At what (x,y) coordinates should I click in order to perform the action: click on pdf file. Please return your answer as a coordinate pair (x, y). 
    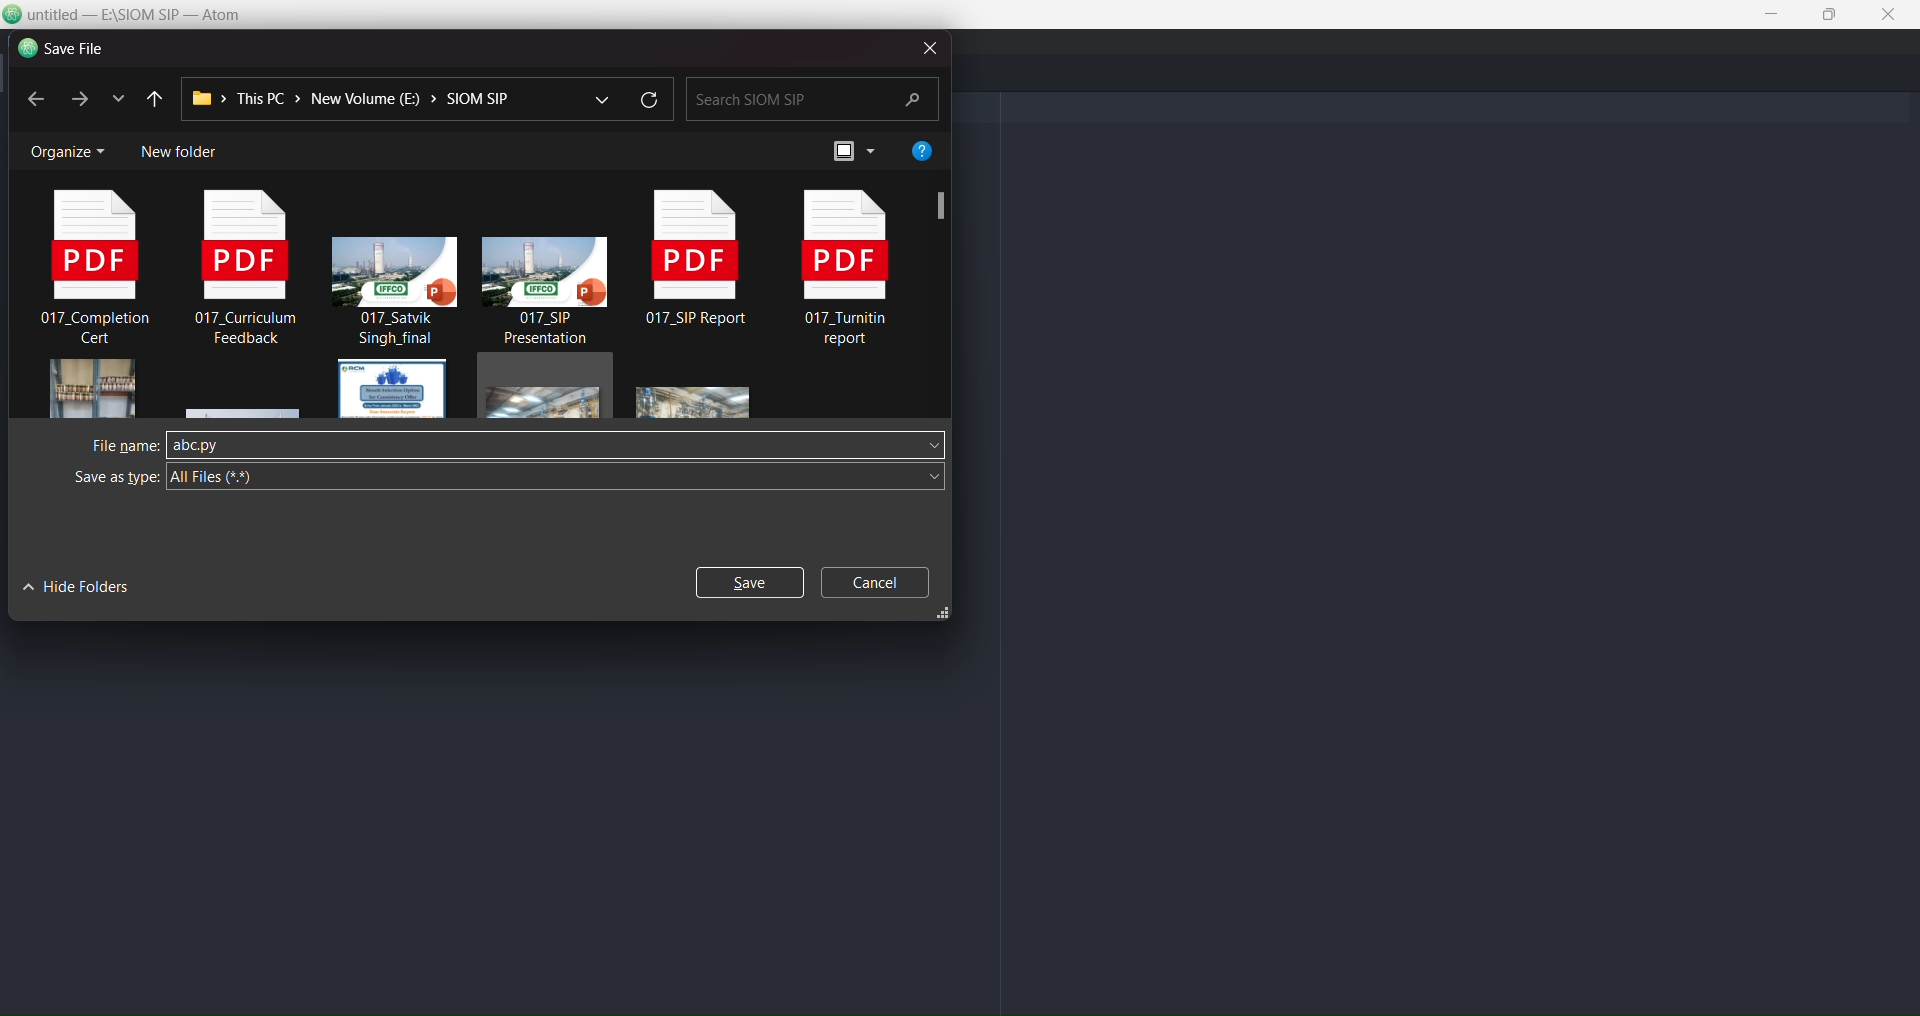
    Looking at the image, I should click on (248, 266).